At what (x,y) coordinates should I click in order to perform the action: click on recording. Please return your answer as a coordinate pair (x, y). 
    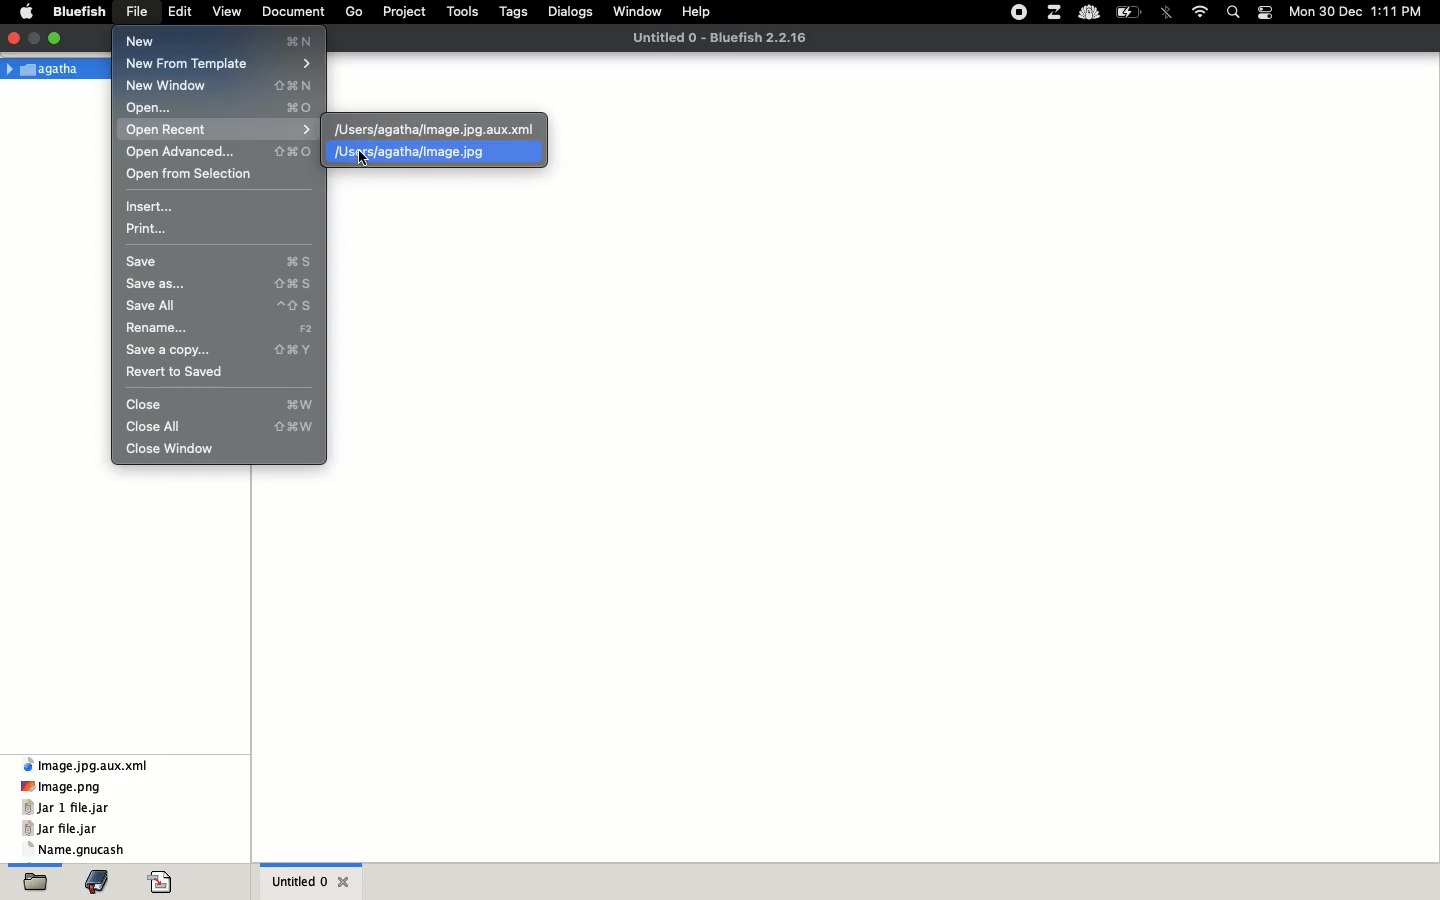
    Looking at the image, I should click on (1020, 14).